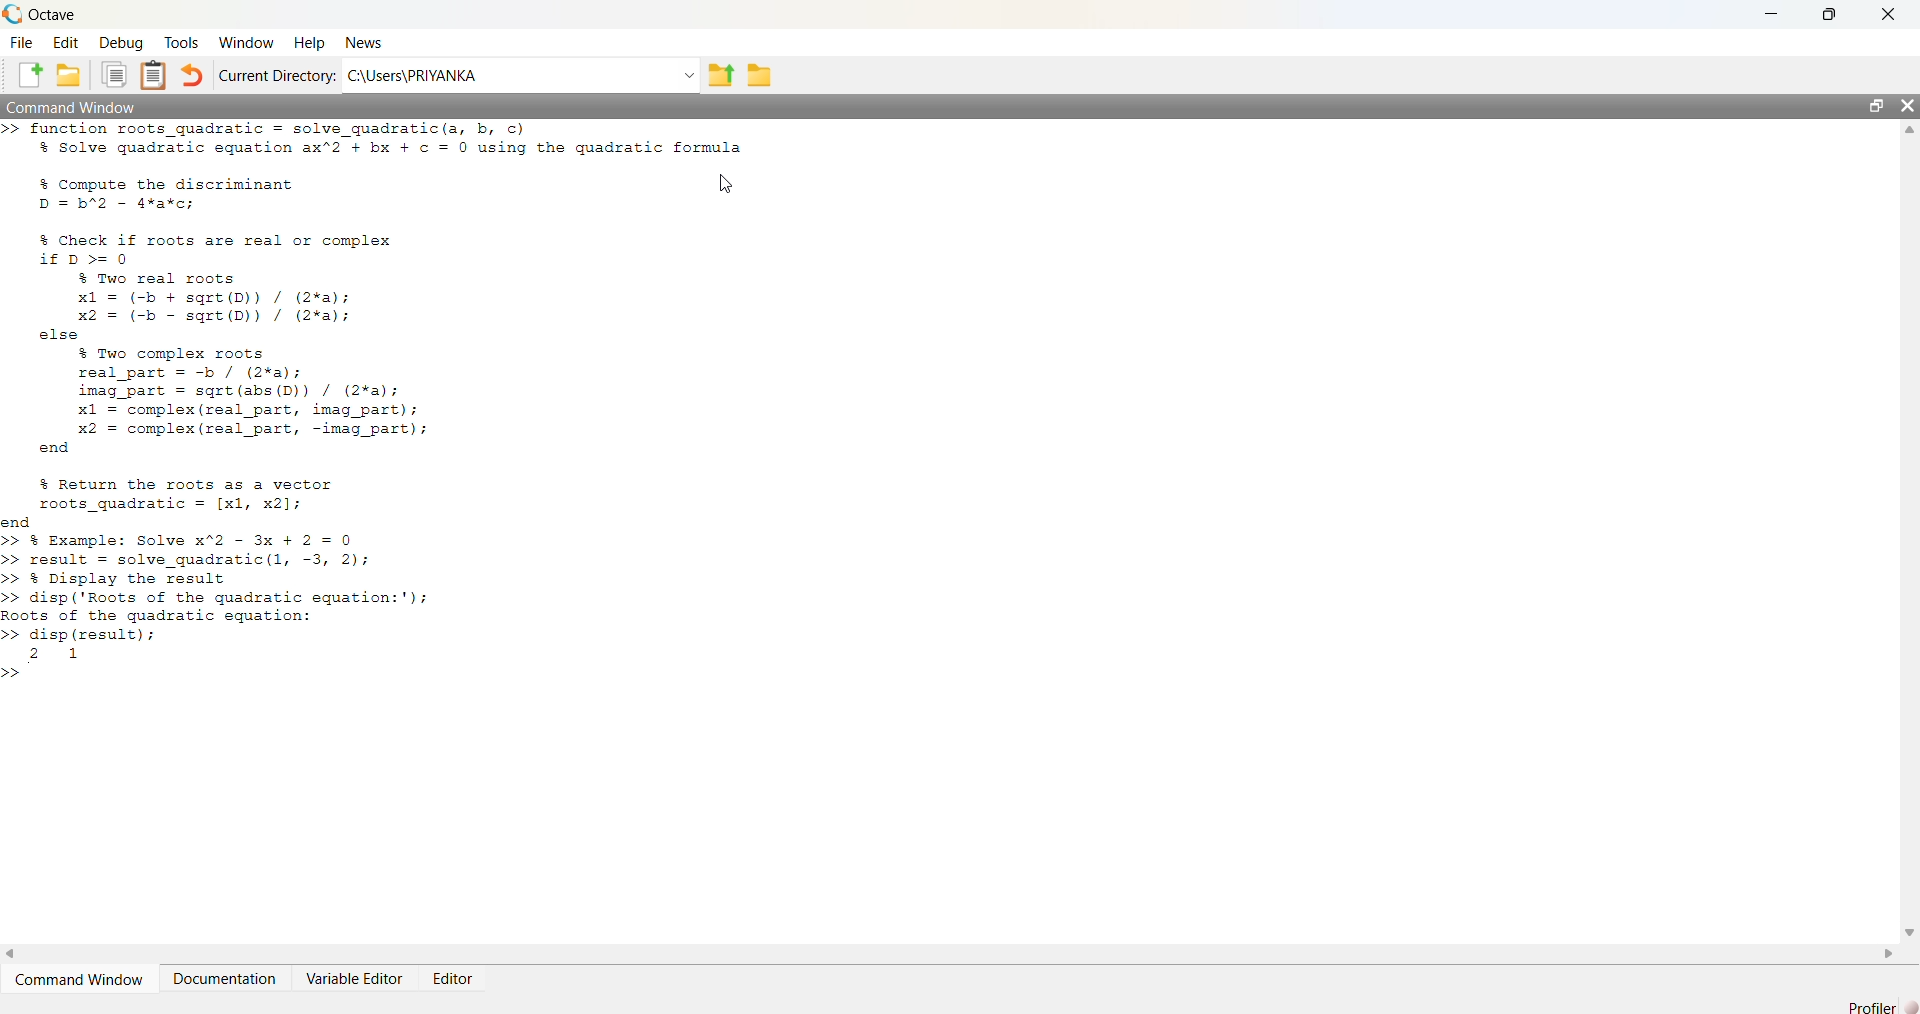 The image size is (1920, 1014). I want to click on Close, so click(1888, 14).